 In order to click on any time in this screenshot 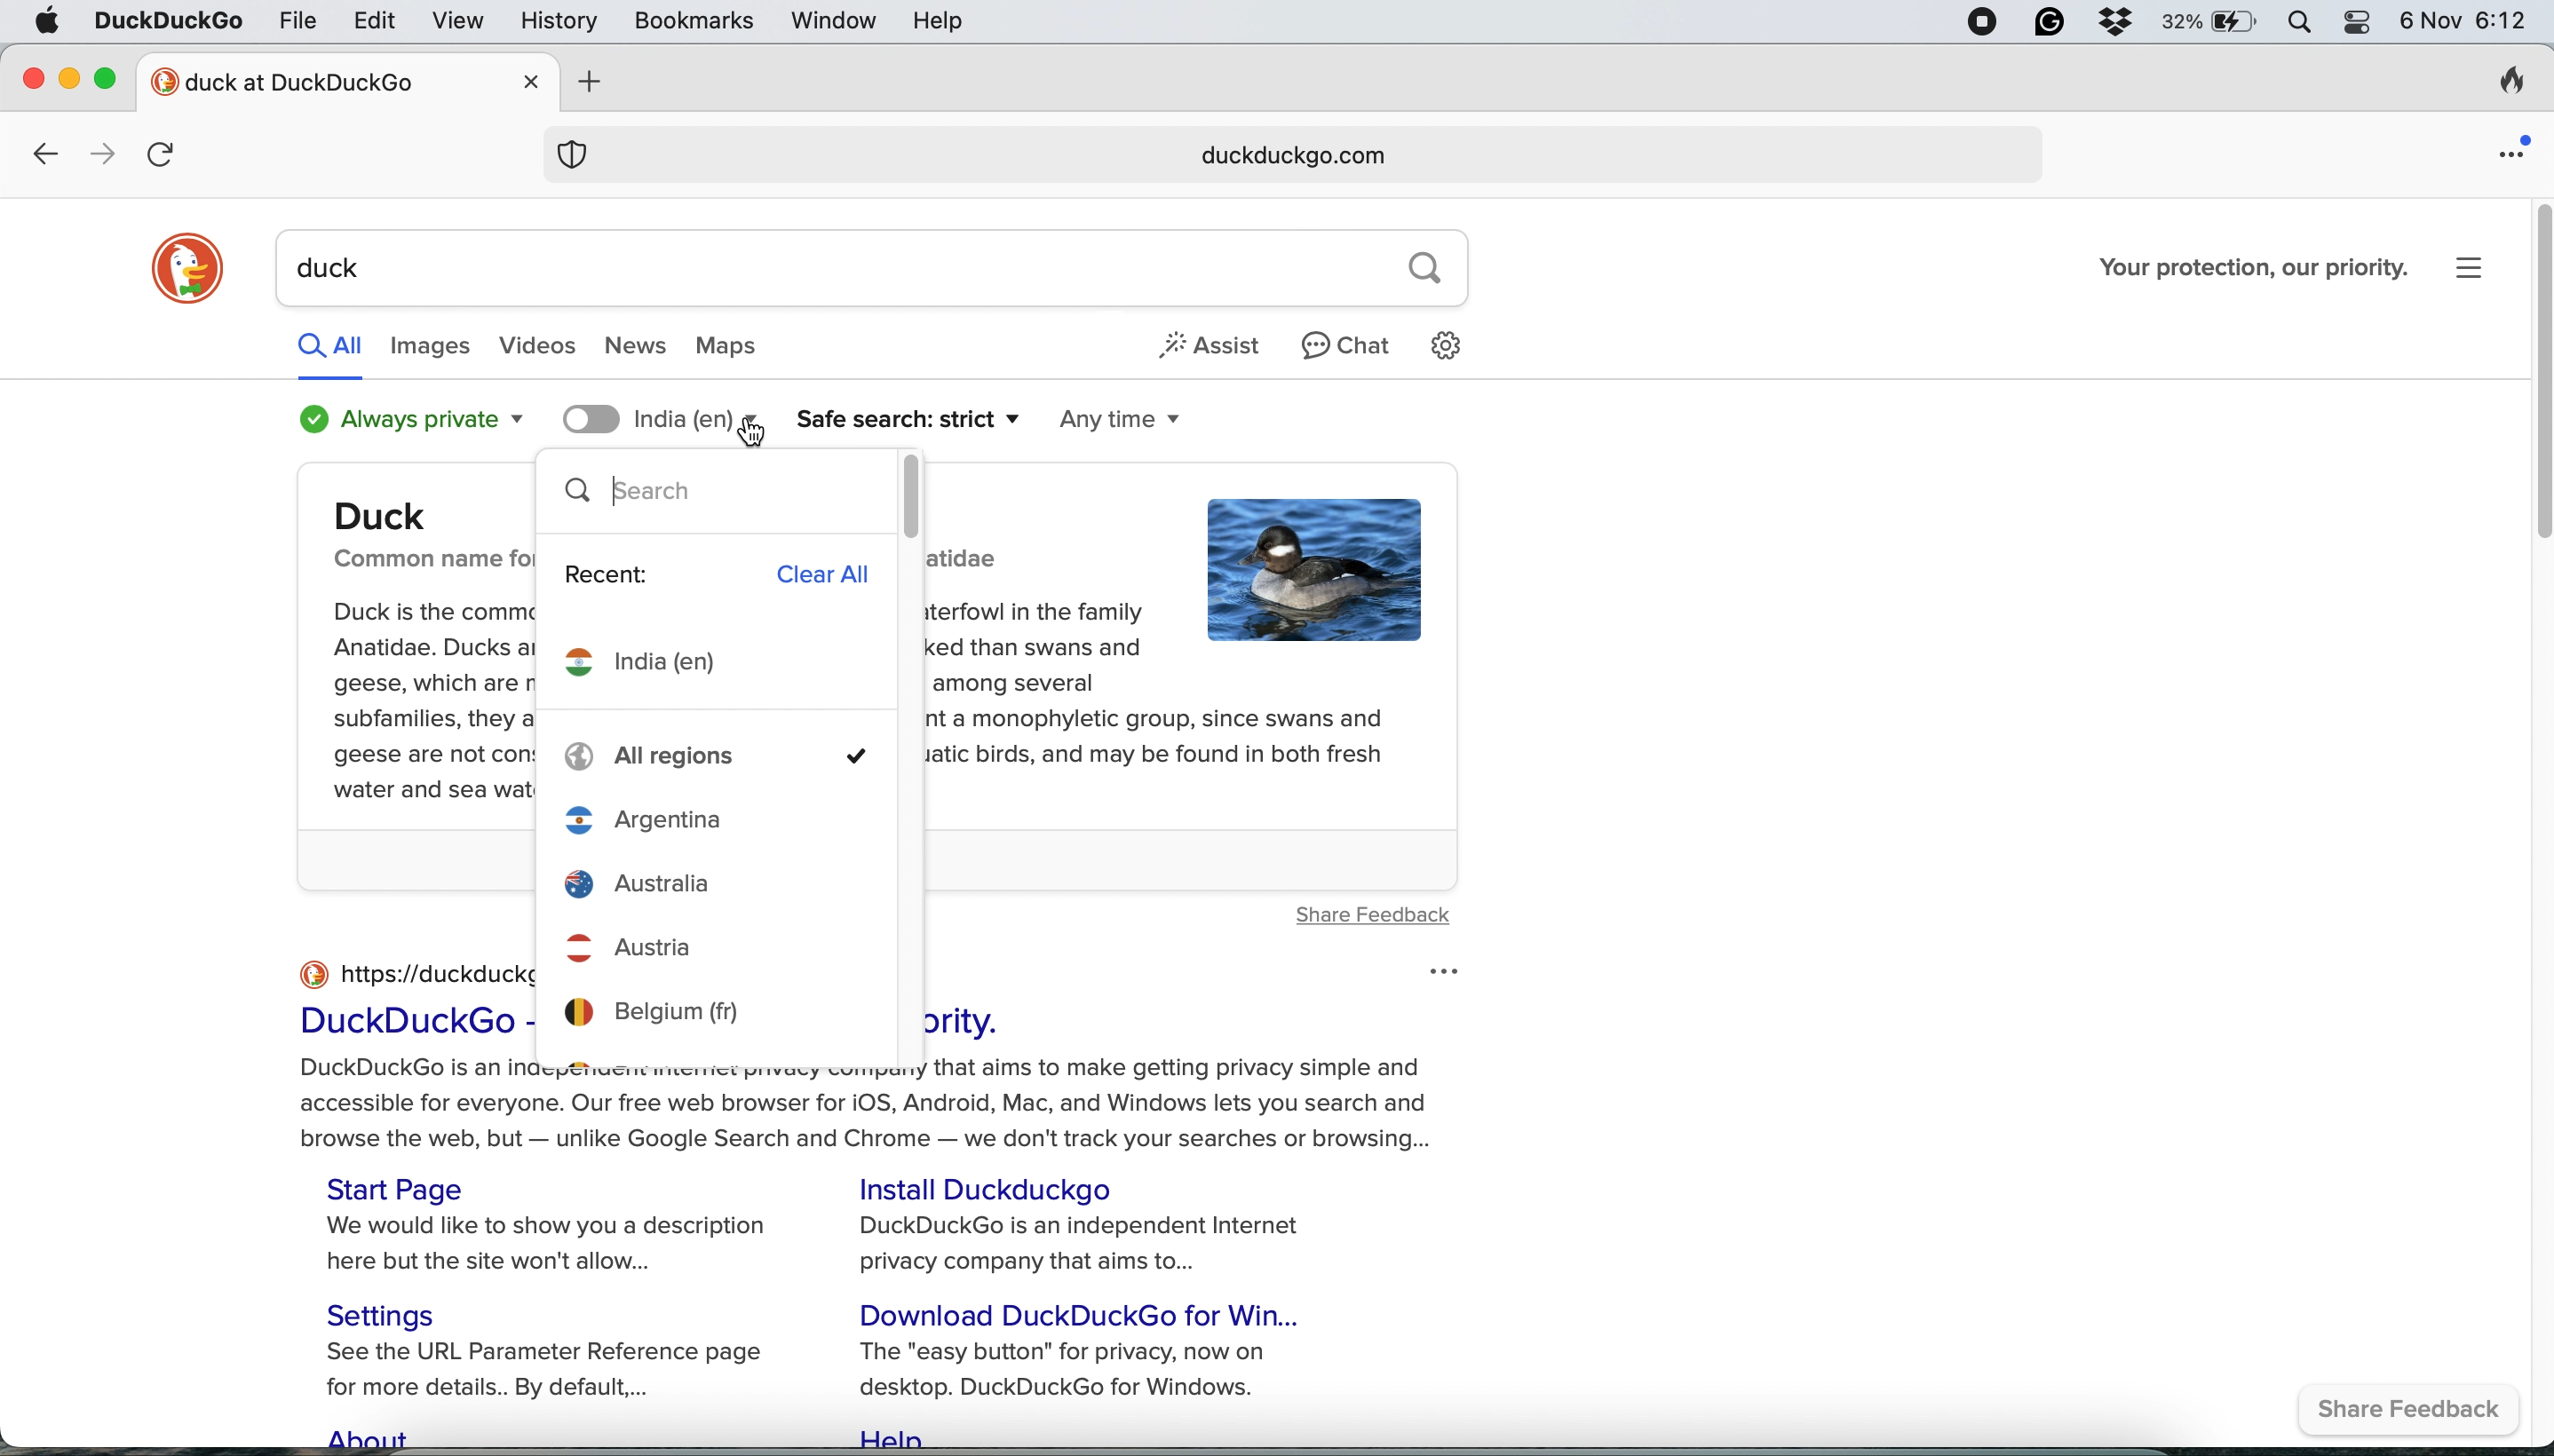, I will do `click(1124, 422)`.